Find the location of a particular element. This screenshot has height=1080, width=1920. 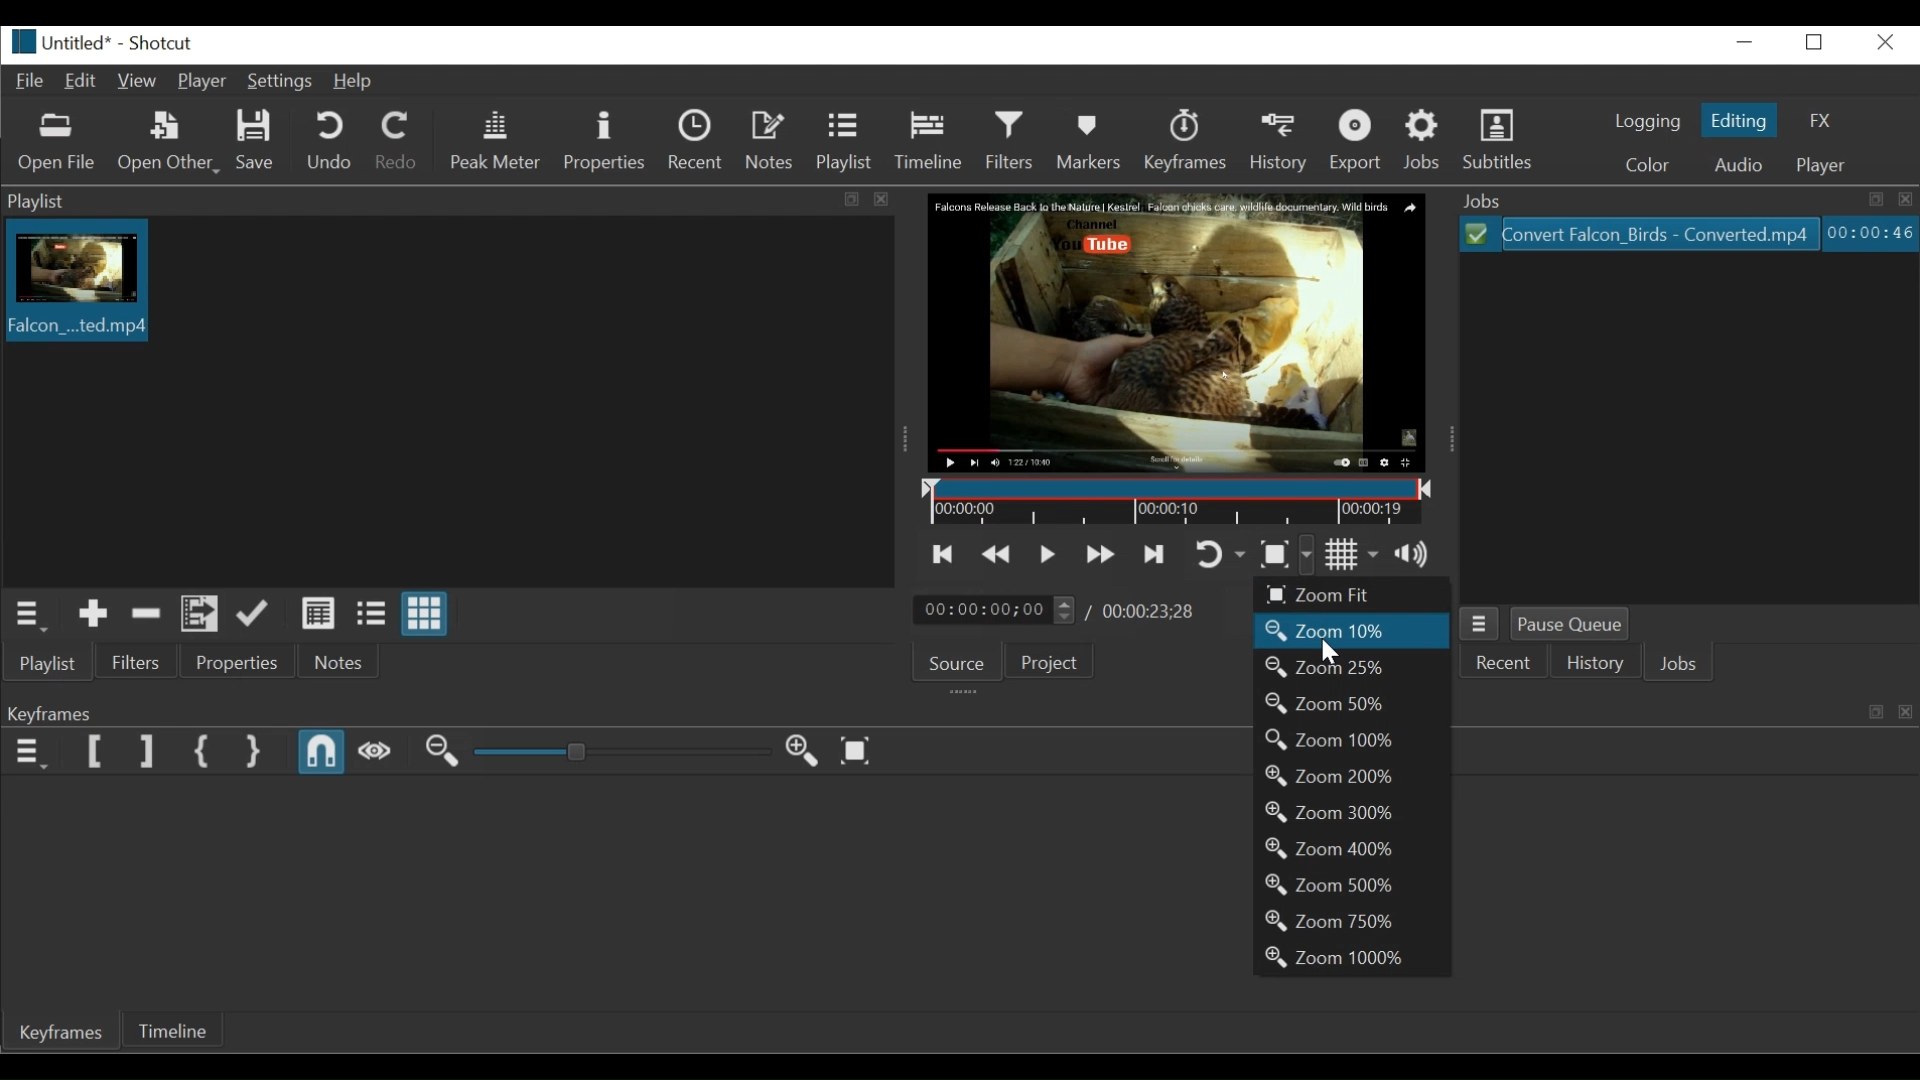

Notes is located at coordinates (335, 660).